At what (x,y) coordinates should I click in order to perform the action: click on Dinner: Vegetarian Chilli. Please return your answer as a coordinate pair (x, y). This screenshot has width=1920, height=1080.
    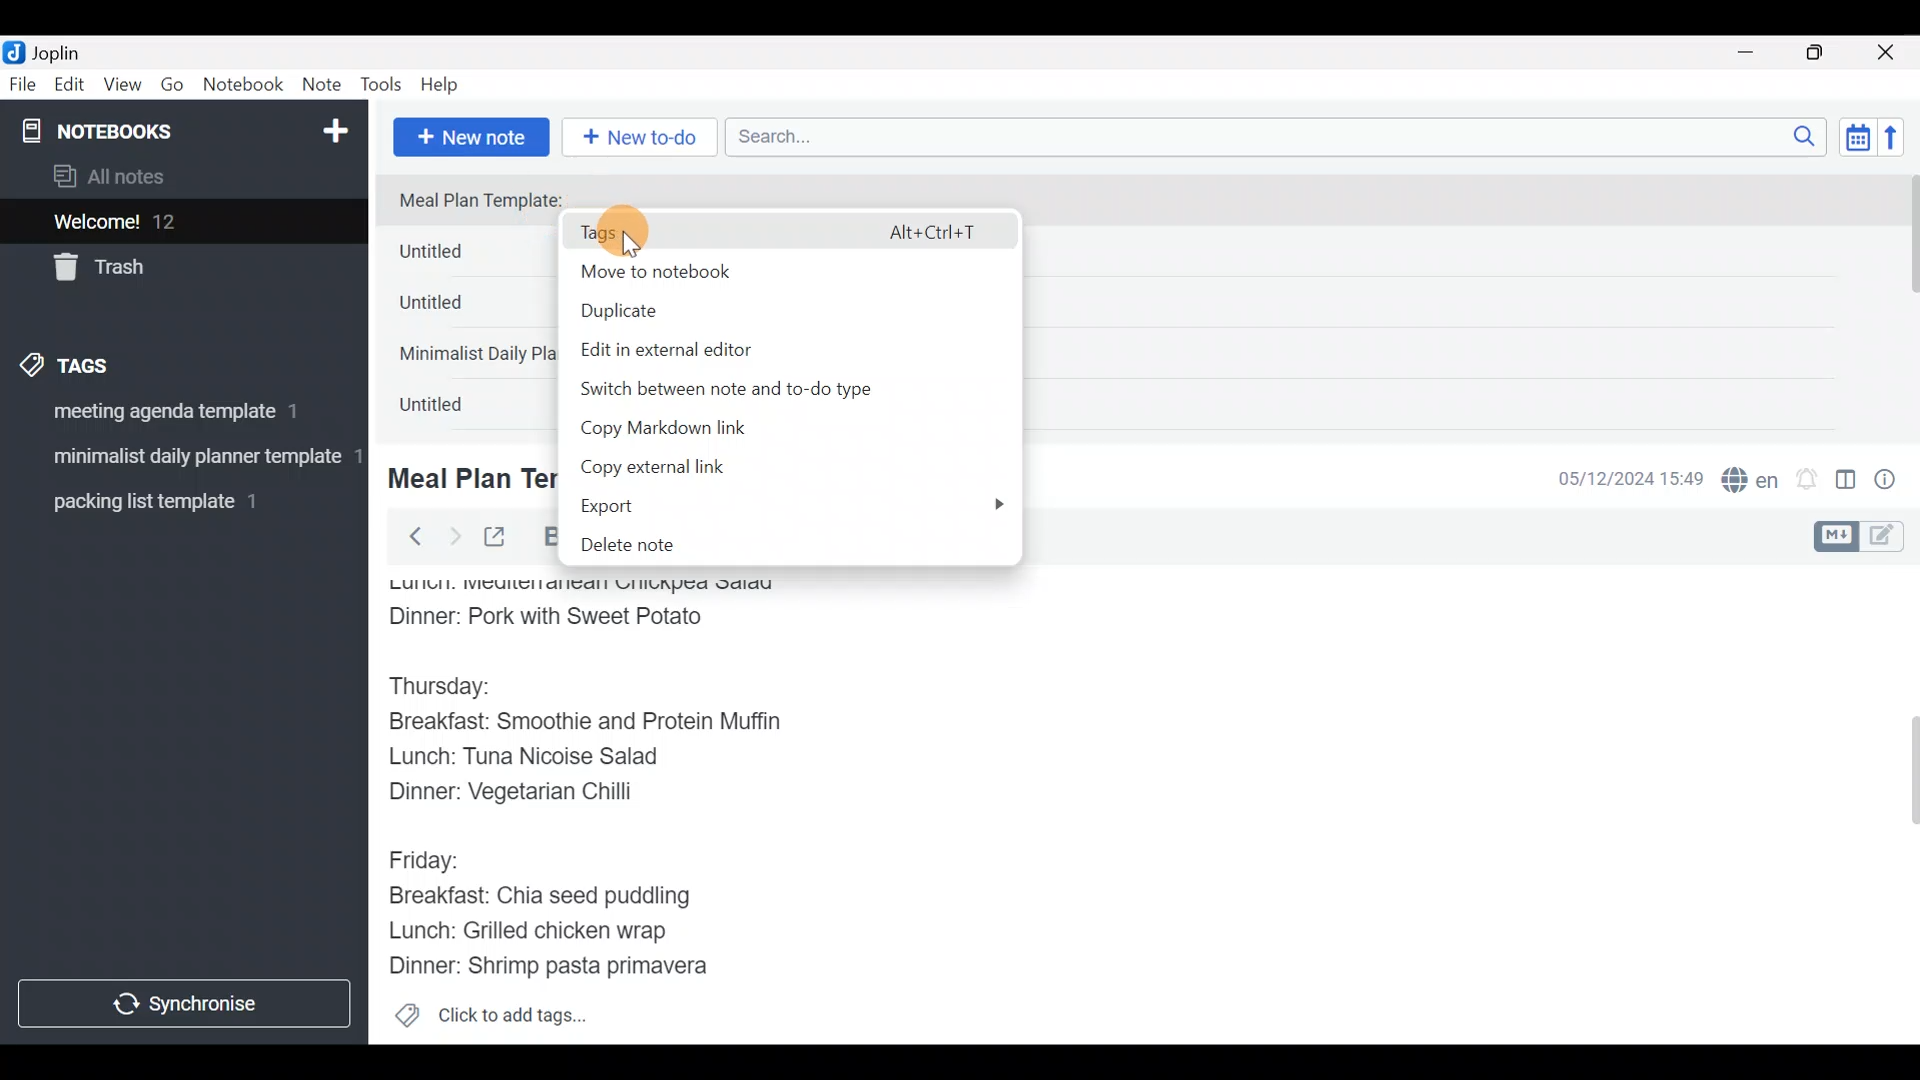
    Looking at the image, I should click on (529, 796).